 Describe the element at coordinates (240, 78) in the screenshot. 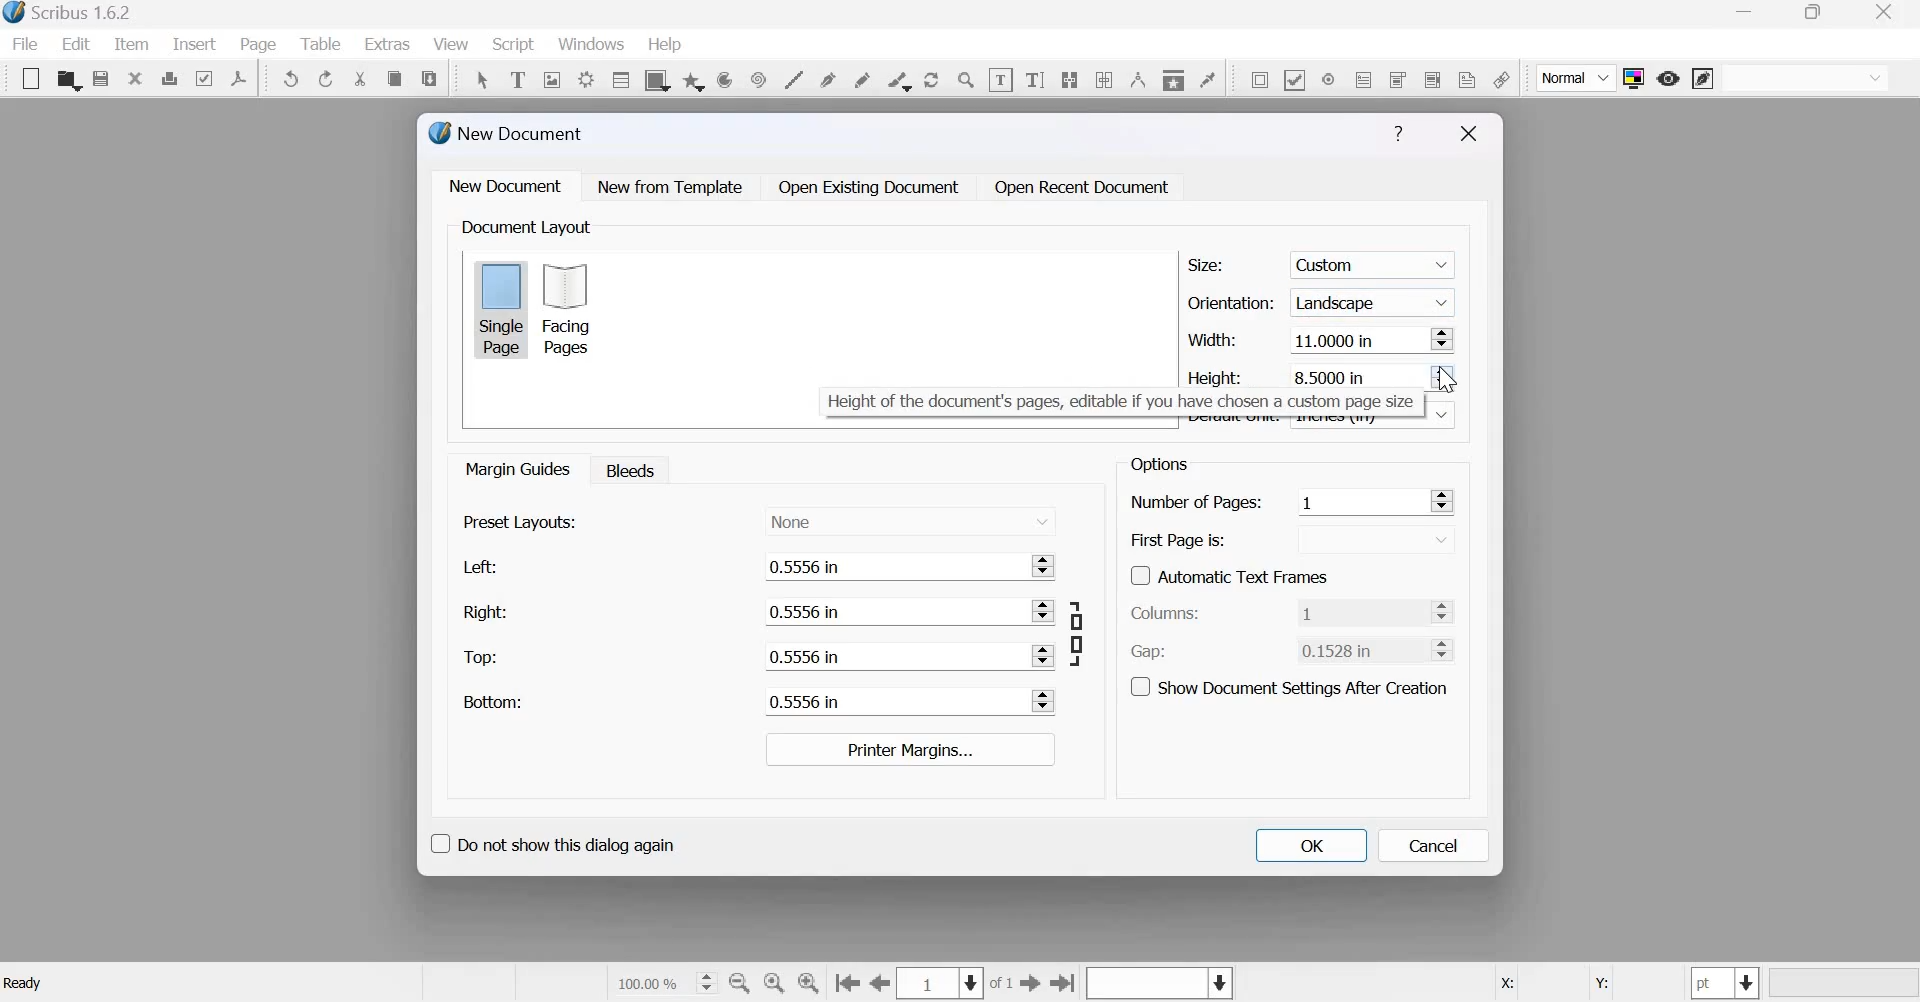

I see `Save as PDF` at that location.